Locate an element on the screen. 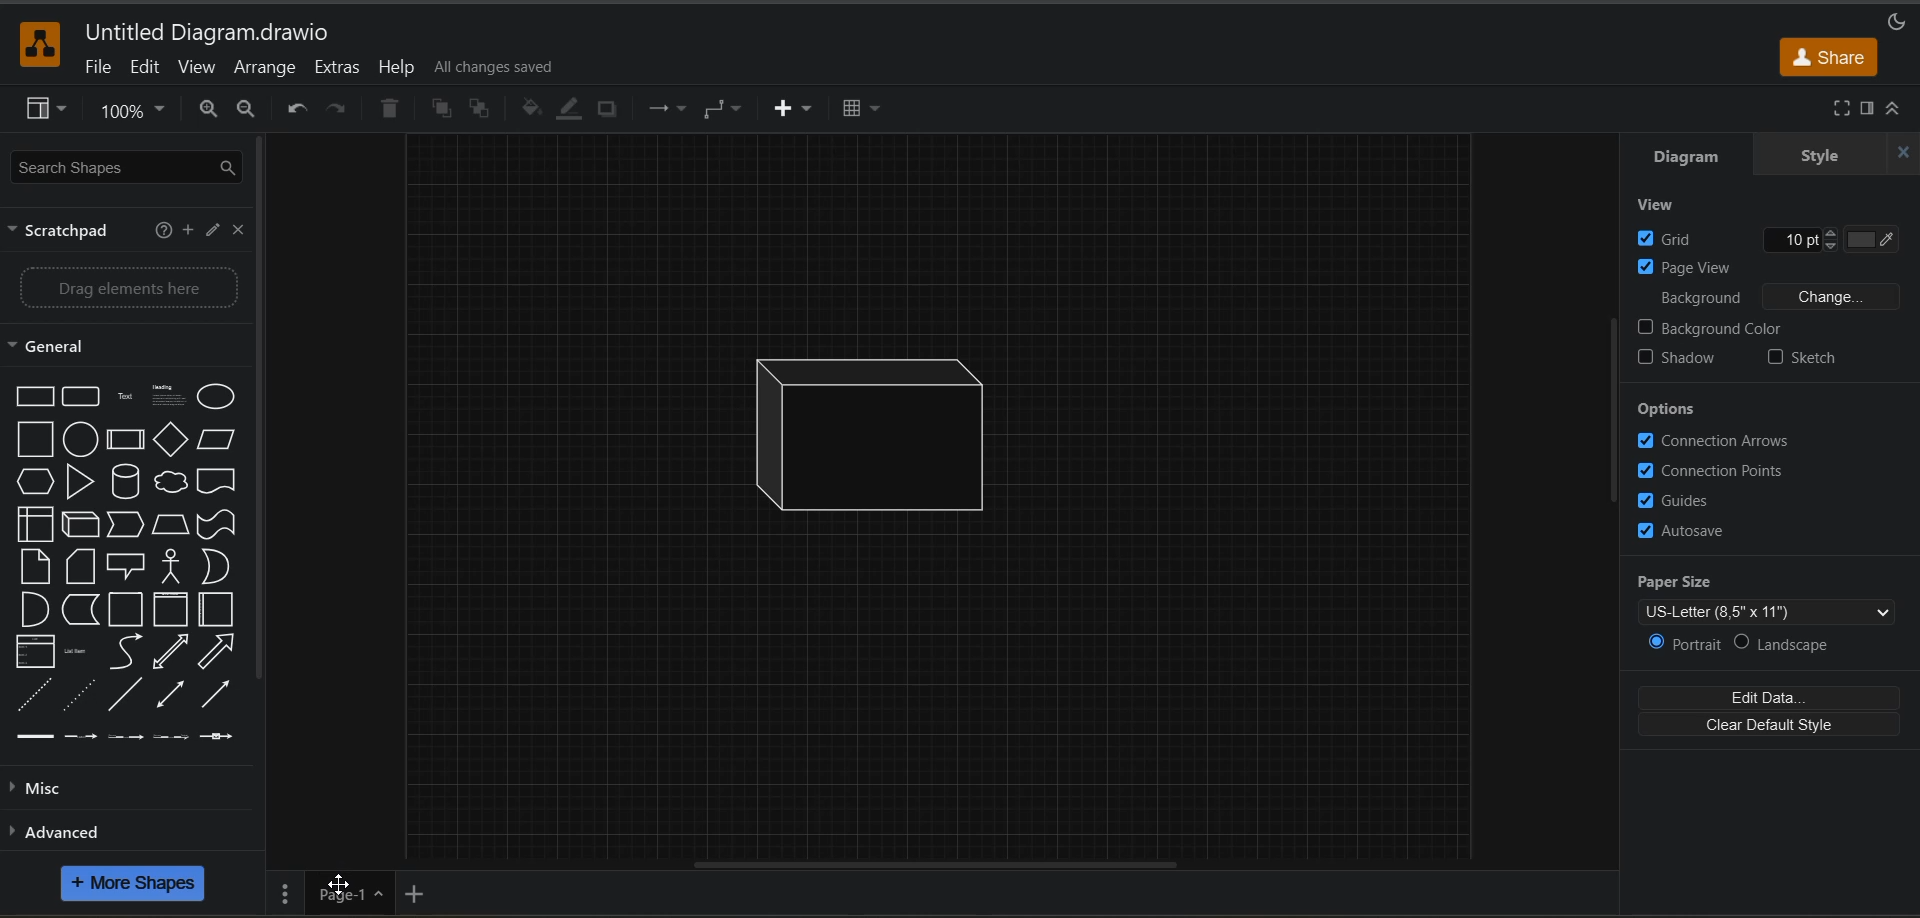 The height and width of the screenshot is (918, 1920). waypoints is located at coordinates (726, 110).